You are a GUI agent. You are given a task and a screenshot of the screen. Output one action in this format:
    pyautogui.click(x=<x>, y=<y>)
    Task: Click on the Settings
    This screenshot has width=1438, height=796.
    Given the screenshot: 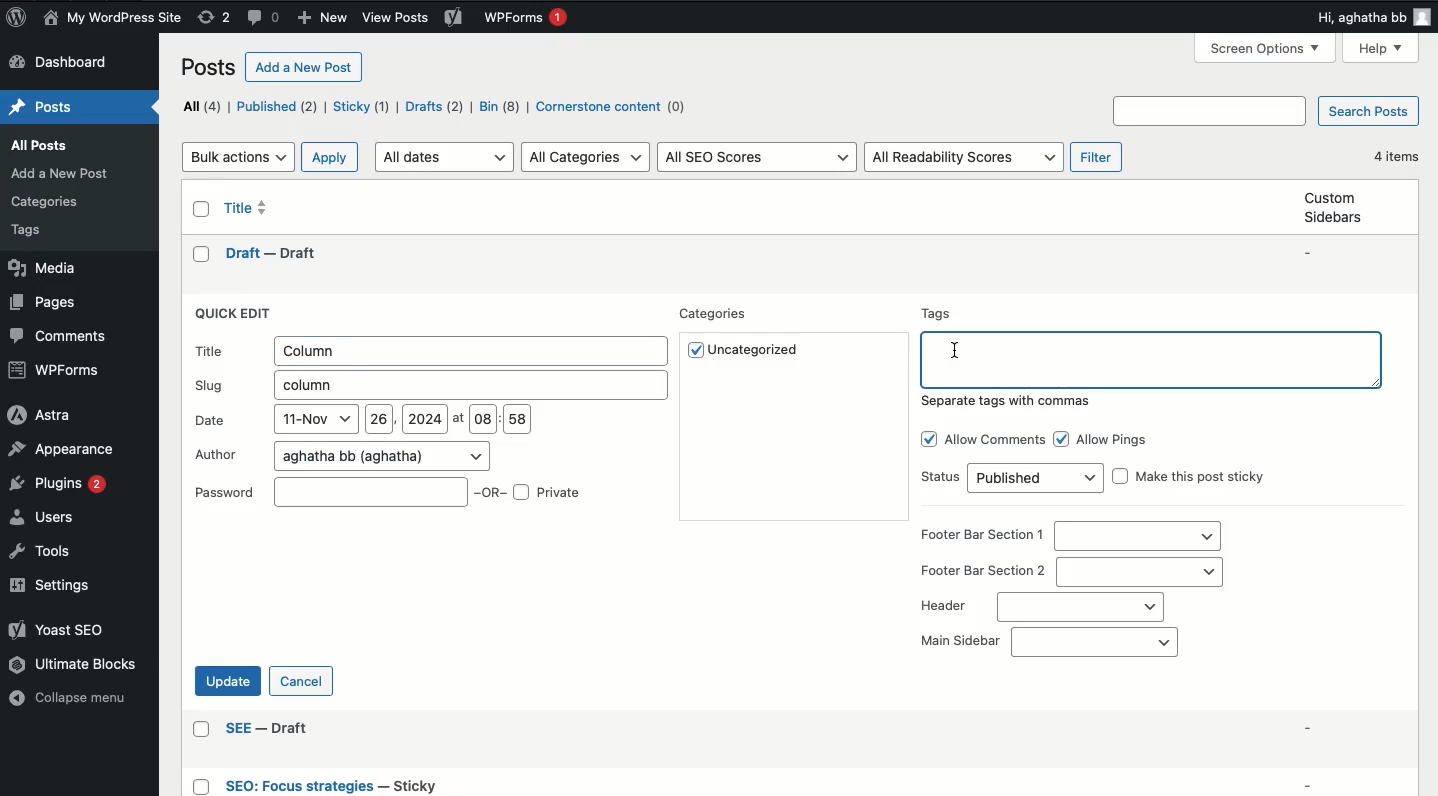 What is the action you would take?
    pyautogui.click(x=57, y=586)
    